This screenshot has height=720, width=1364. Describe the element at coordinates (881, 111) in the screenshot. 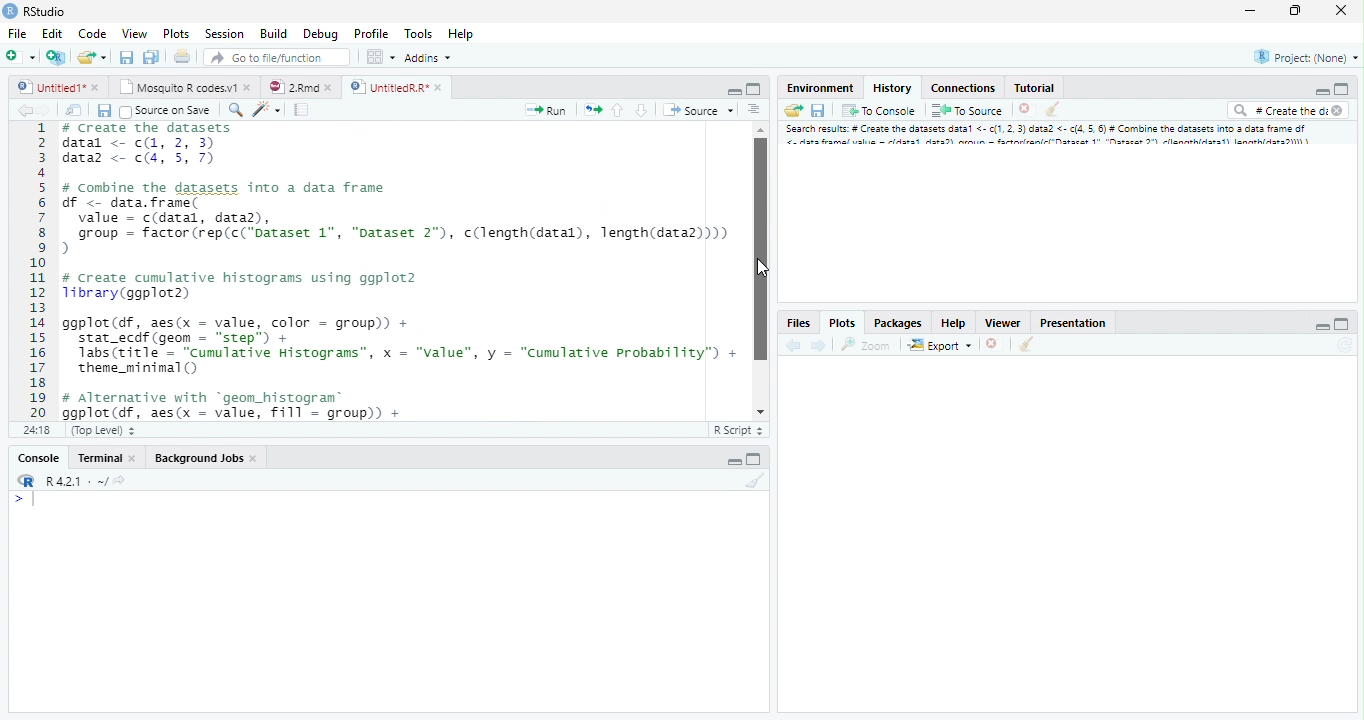

I see `To console` at that location.